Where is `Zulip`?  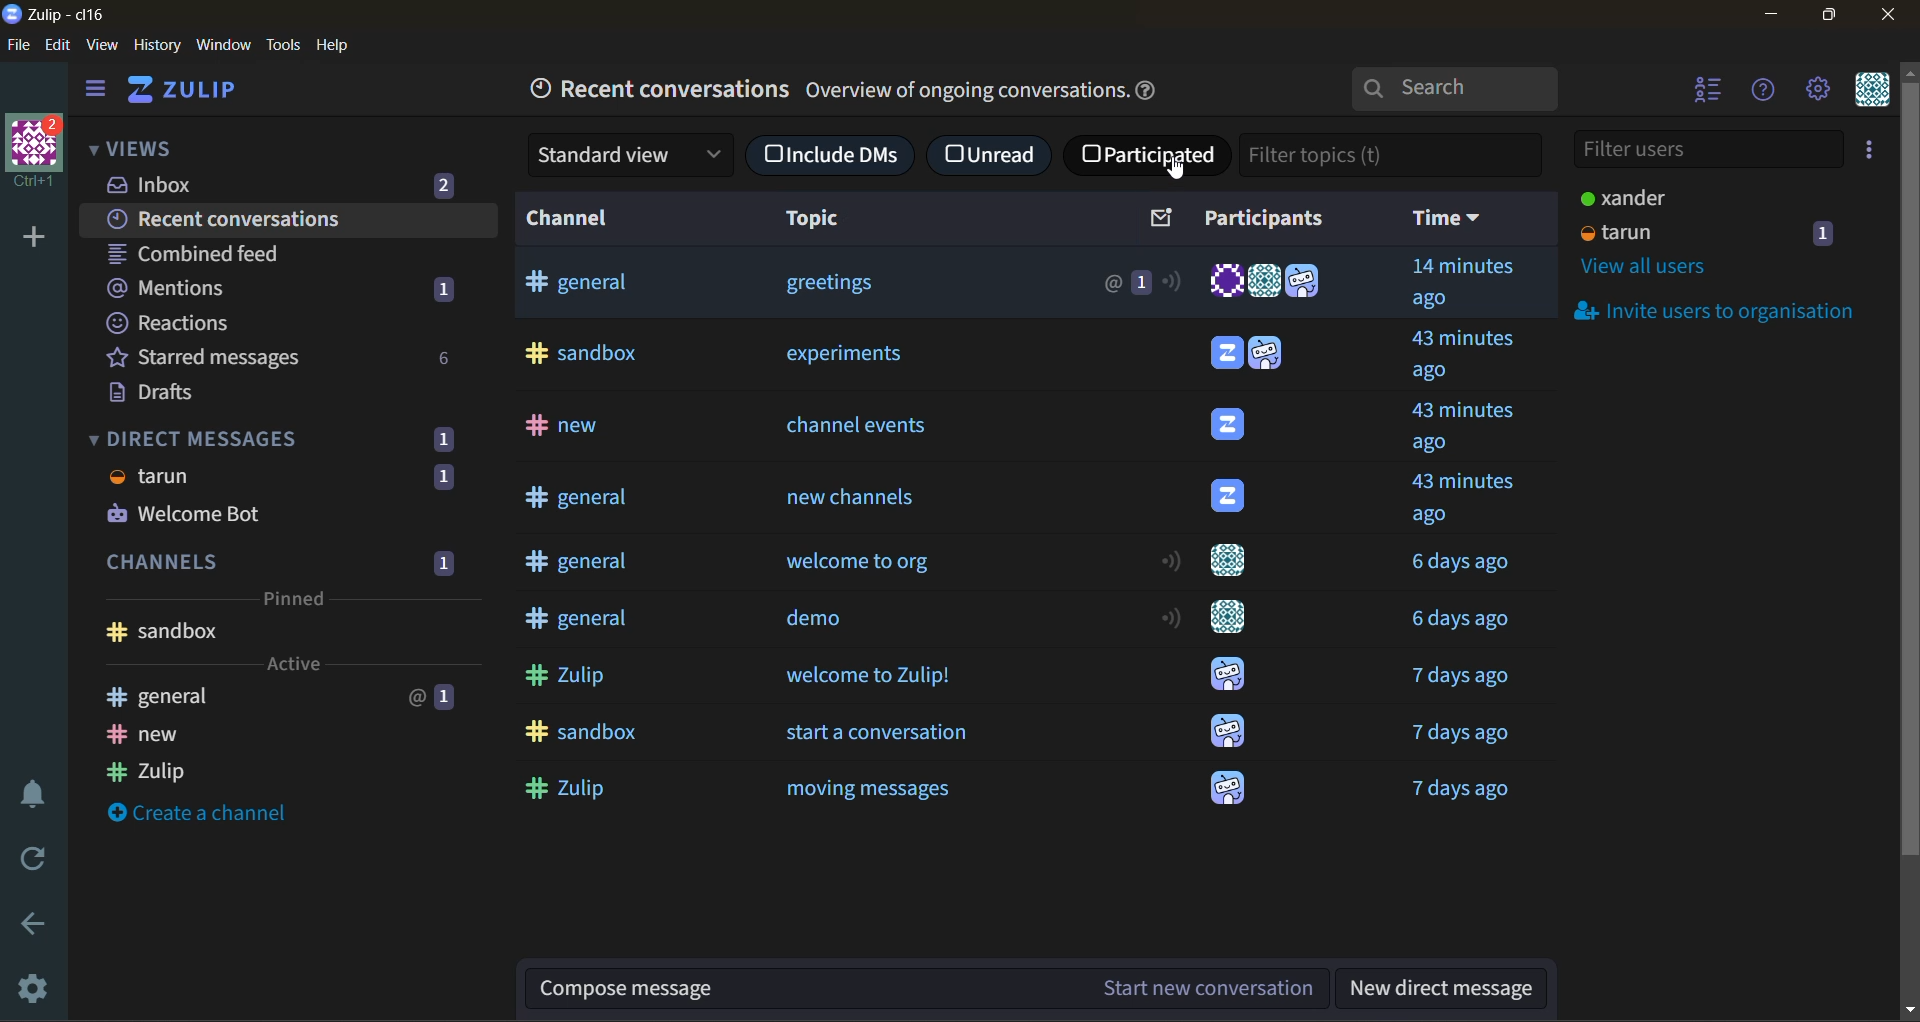
Zulip is located at coordinates (572, 676).